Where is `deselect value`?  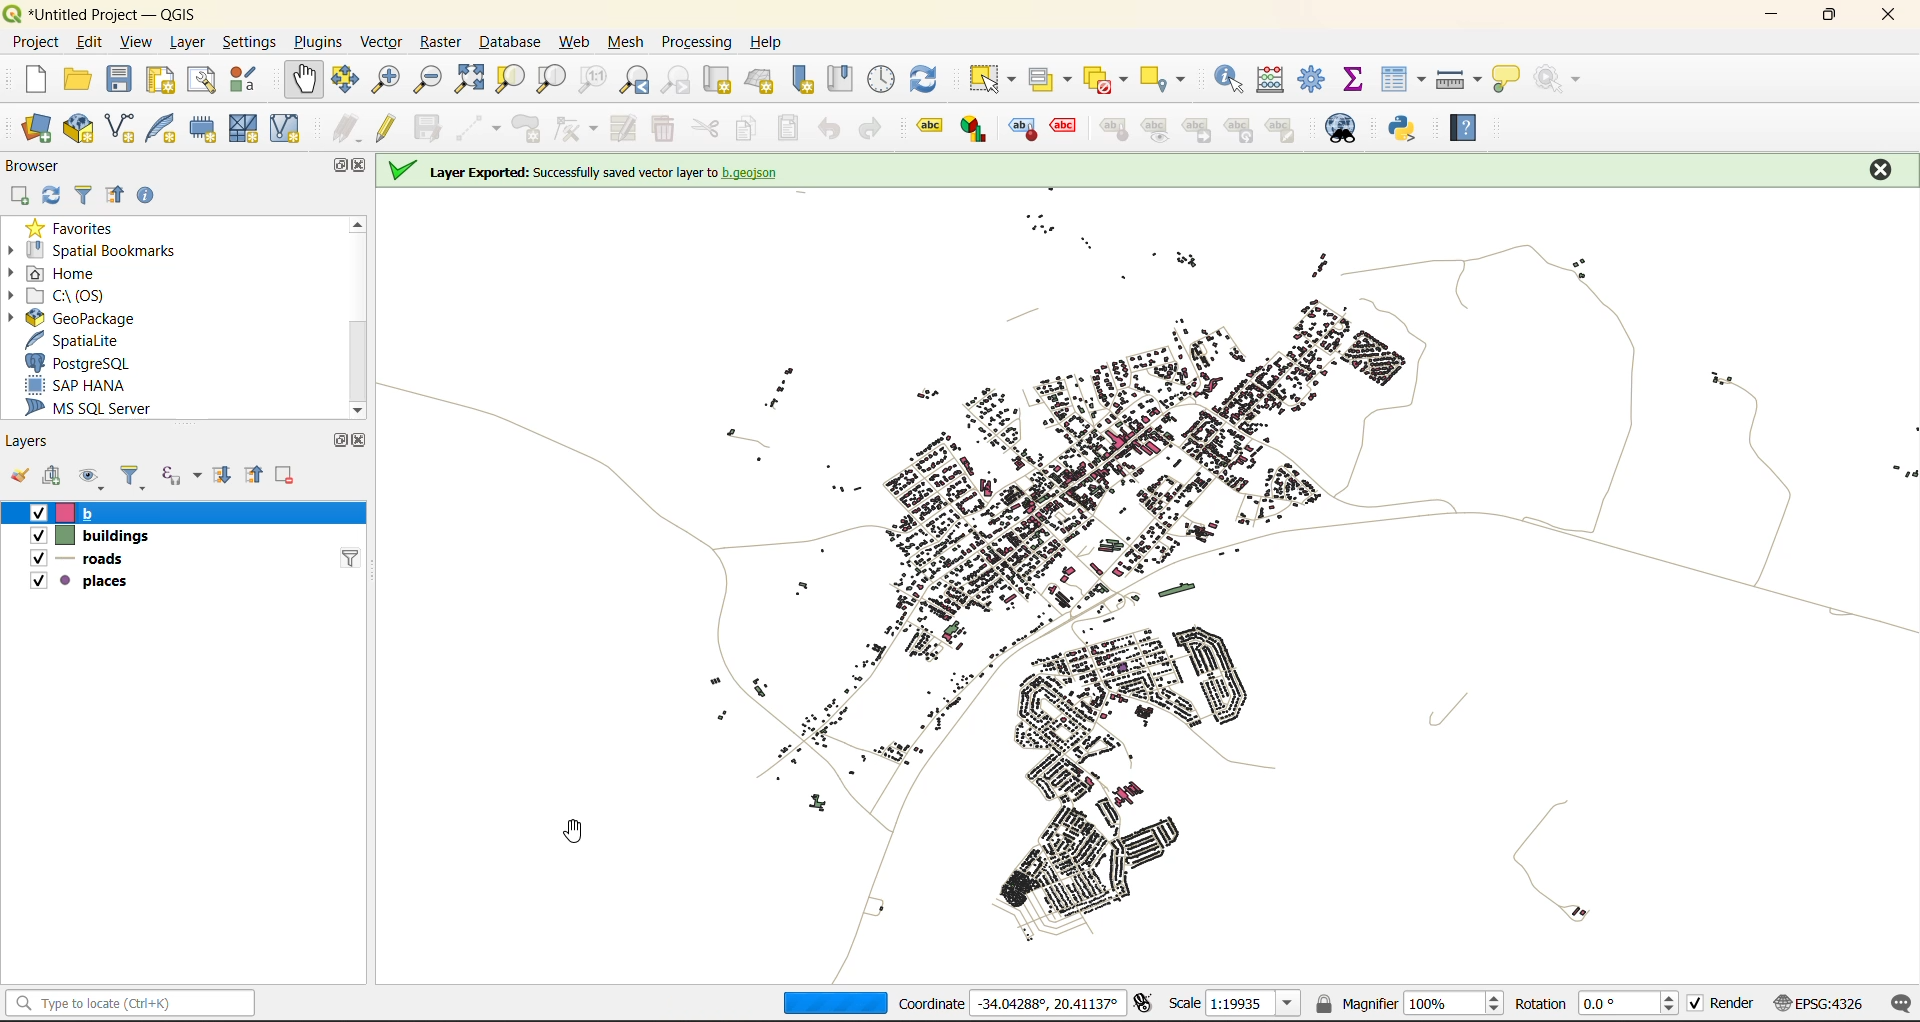 deselect value is located at coordinates (1110, 80).